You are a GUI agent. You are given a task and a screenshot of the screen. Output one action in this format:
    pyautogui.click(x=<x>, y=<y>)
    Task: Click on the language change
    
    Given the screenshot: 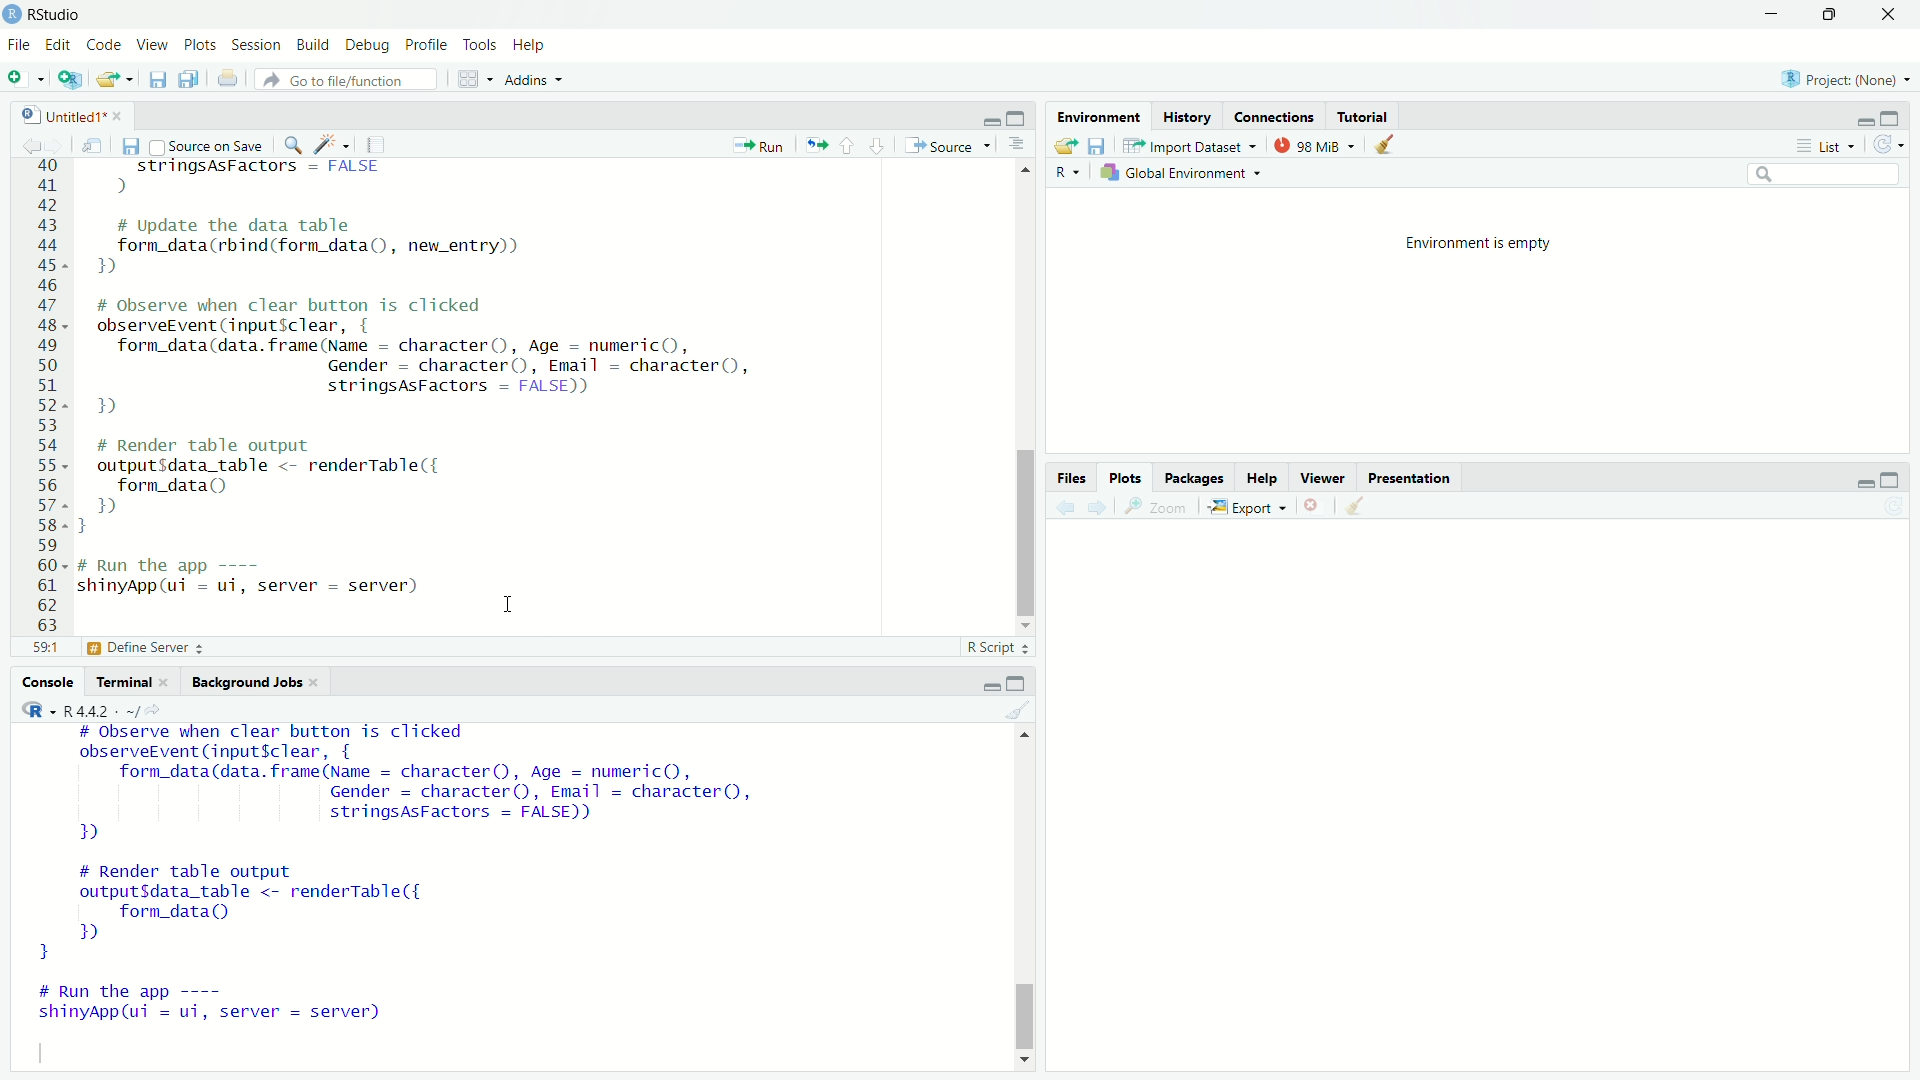 What is the action you would take?
    pyautogui.click(x=1066, y=173)
    